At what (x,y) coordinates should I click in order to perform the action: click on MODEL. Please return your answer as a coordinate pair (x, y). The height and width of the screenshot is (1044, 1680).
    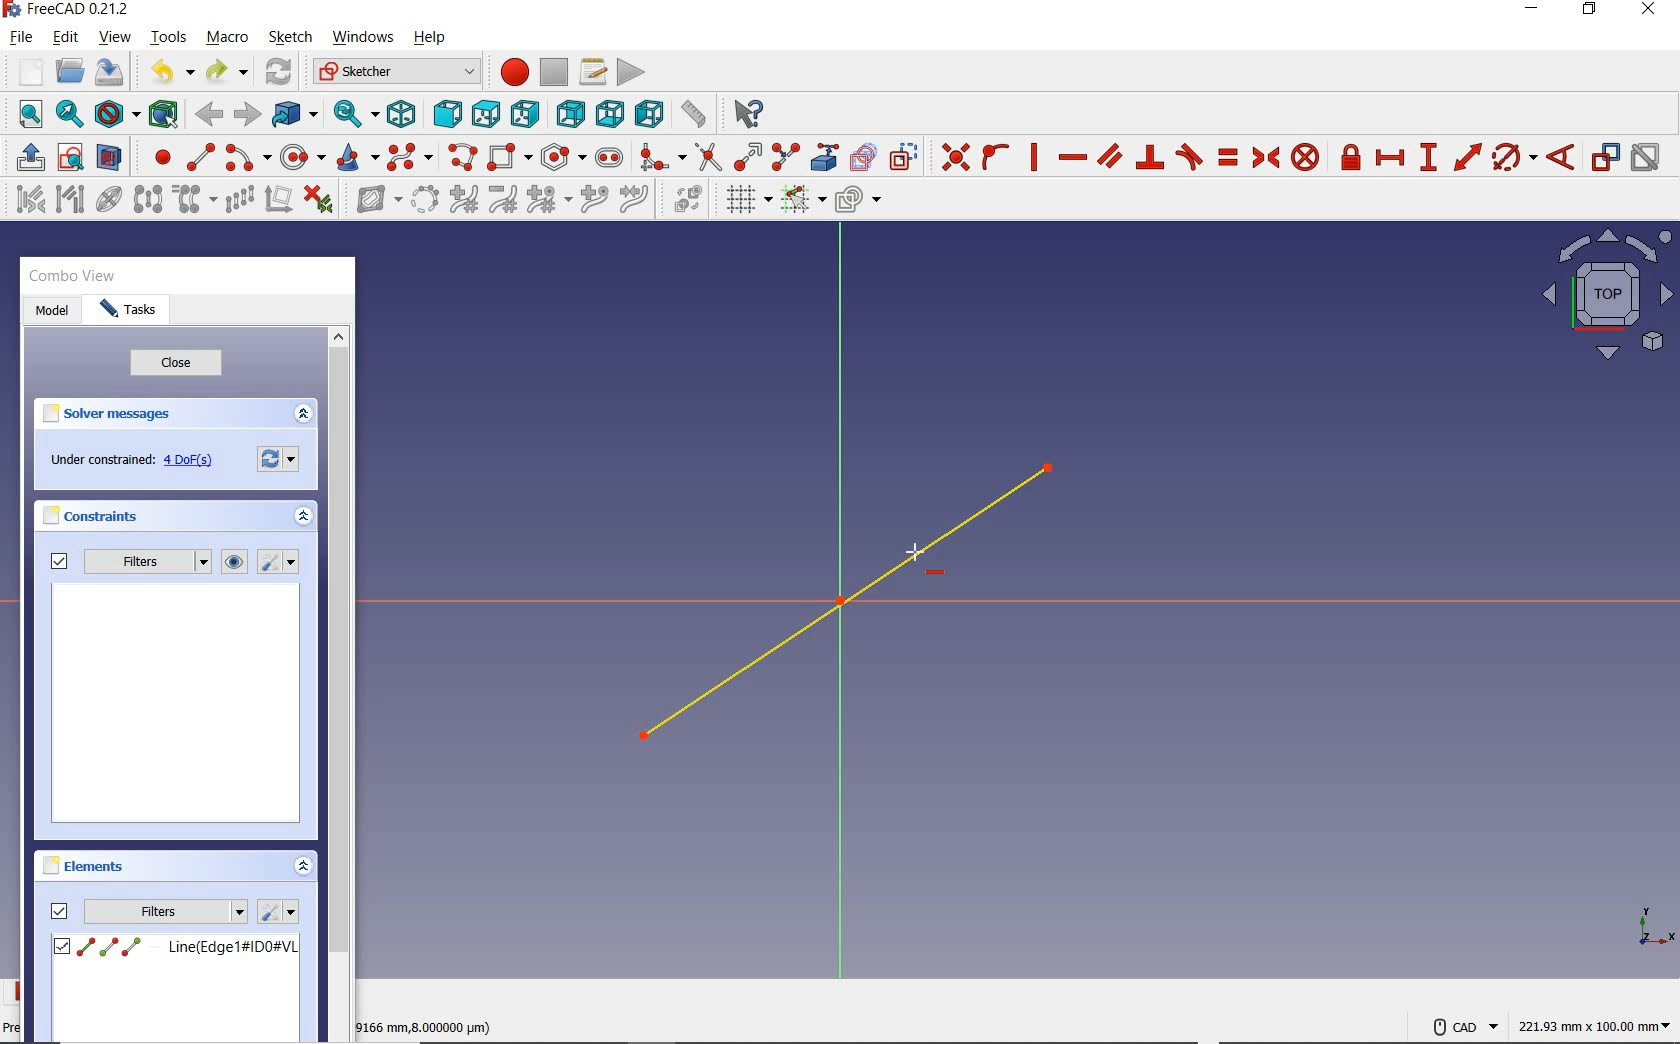
    Looking at the image, I should click on (49, 309).